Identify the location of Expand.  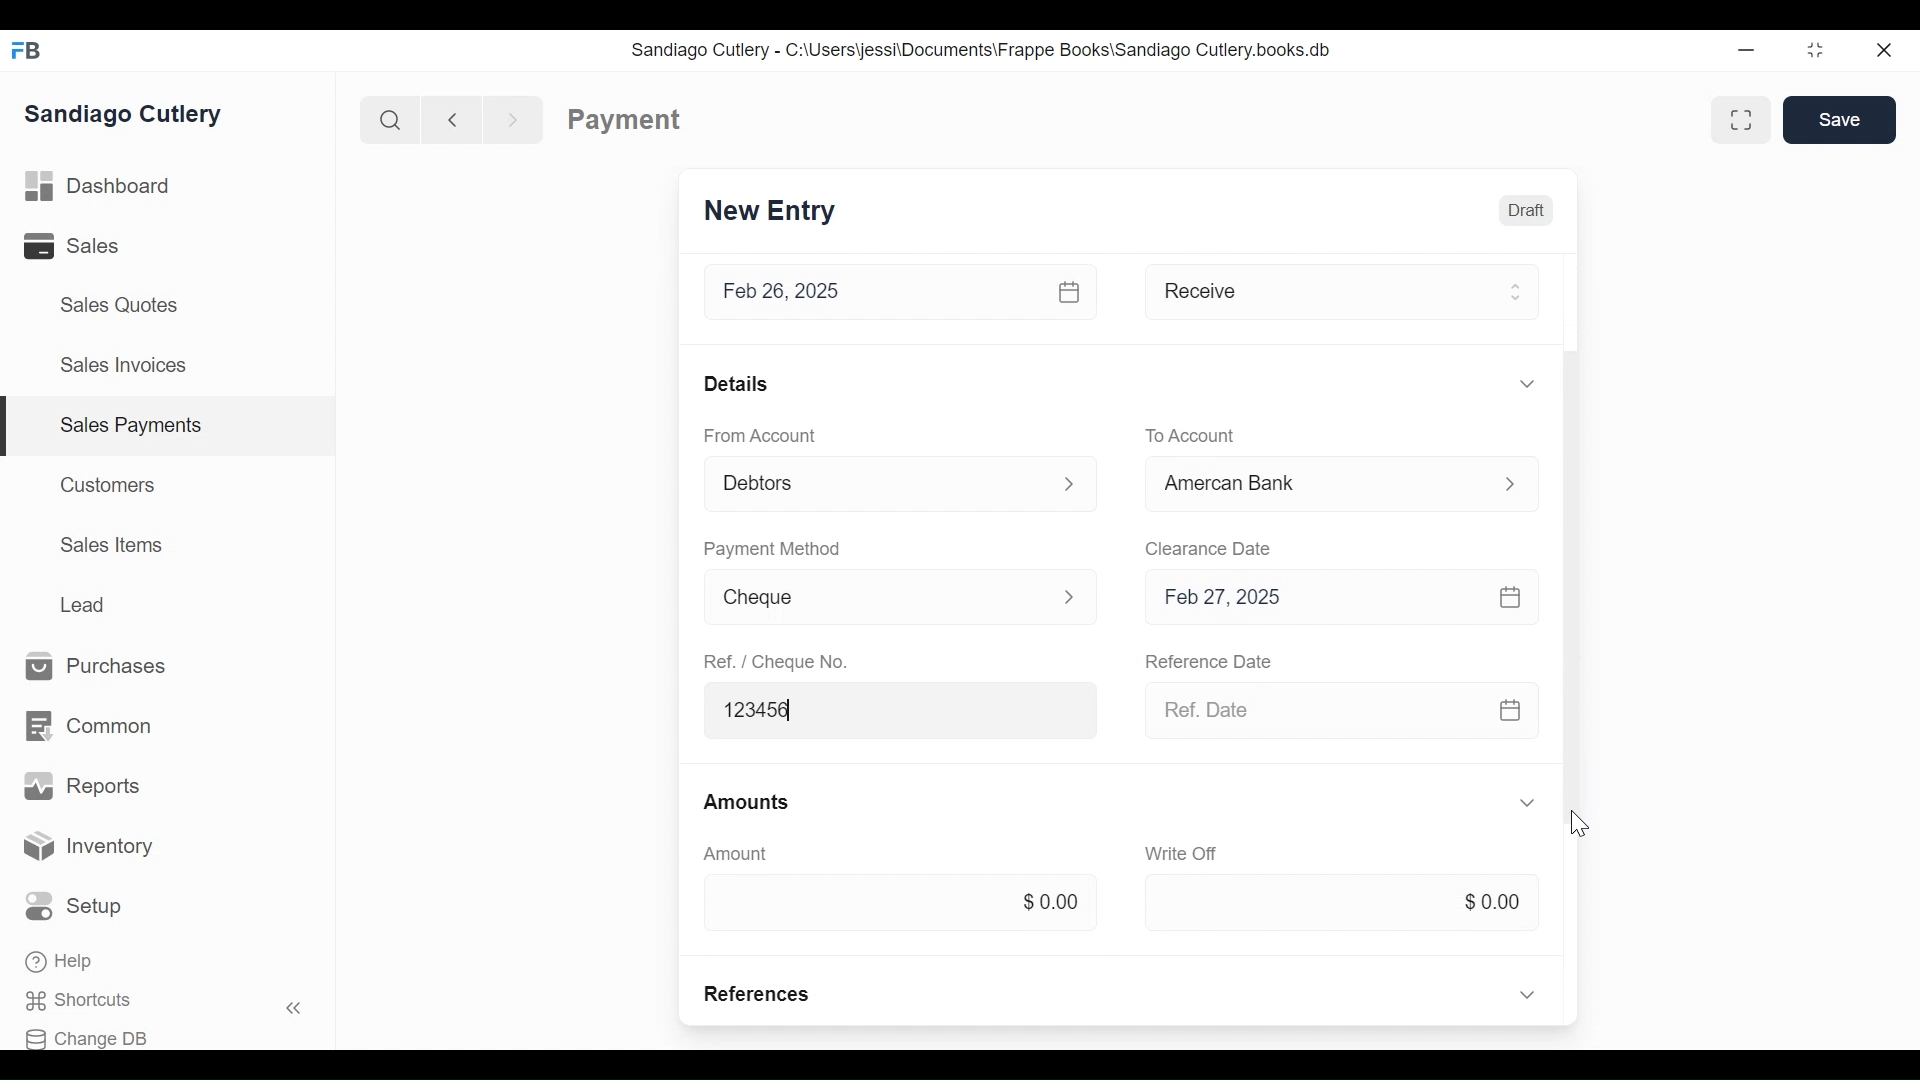
(1071, 485).